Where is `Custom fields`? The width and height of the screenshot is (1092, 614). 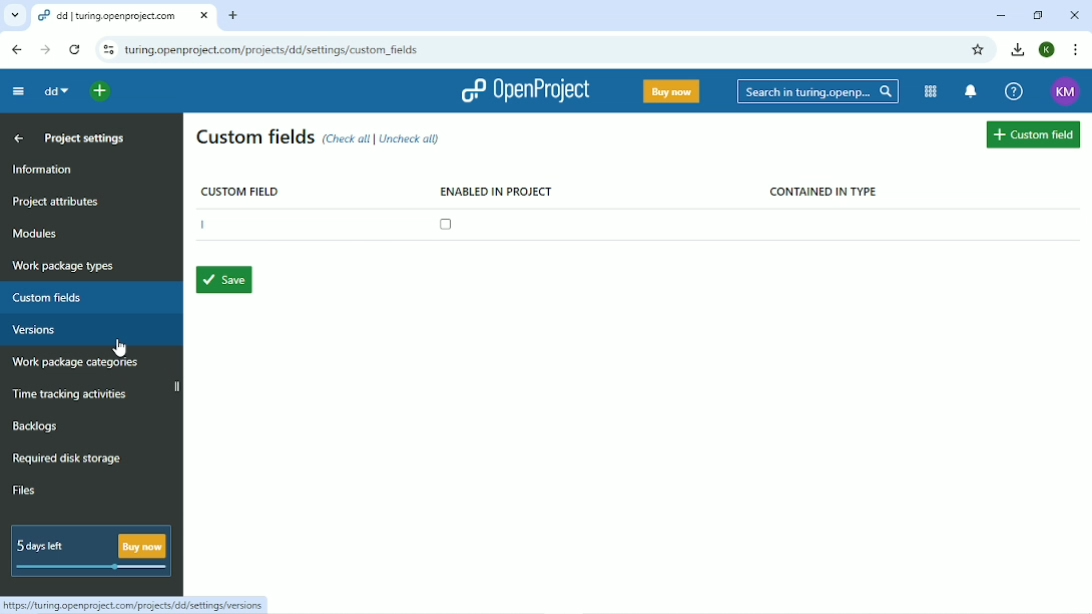
Custom fields is located at coordinates (256, 138).